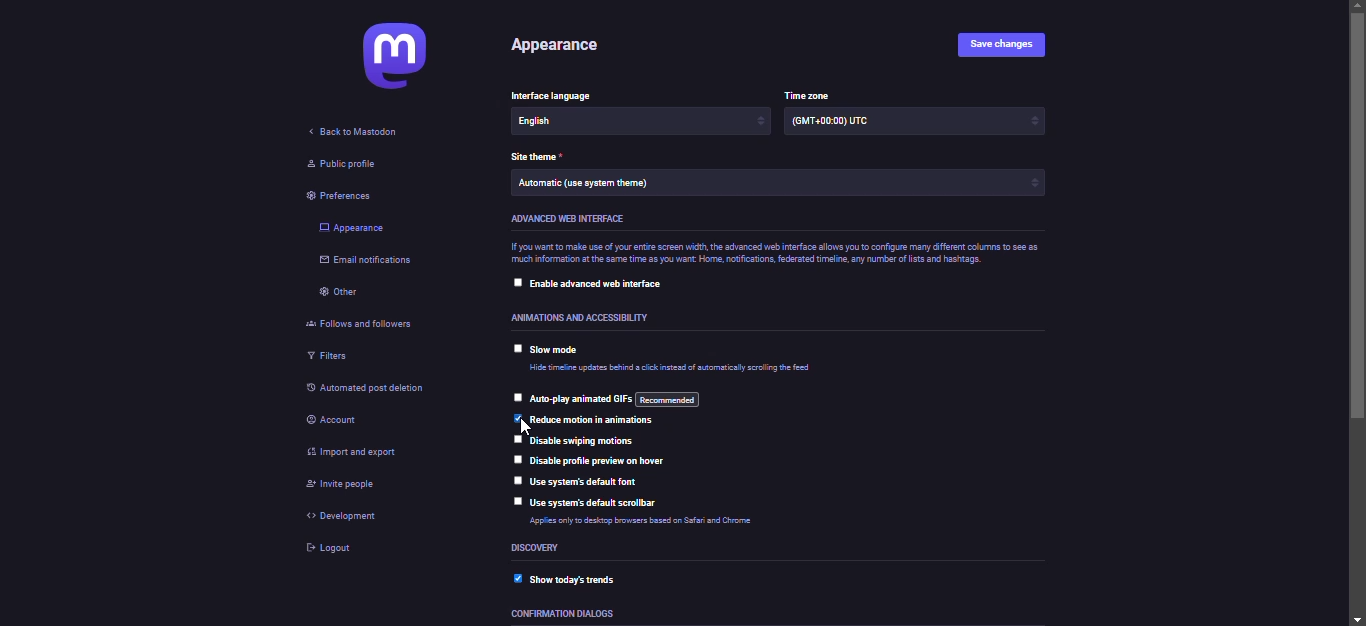 The width and height of the screenshot is (1366, 626). Describe the element at coordinates (847, 123) in the screenshot. I see `time zone` at that location.